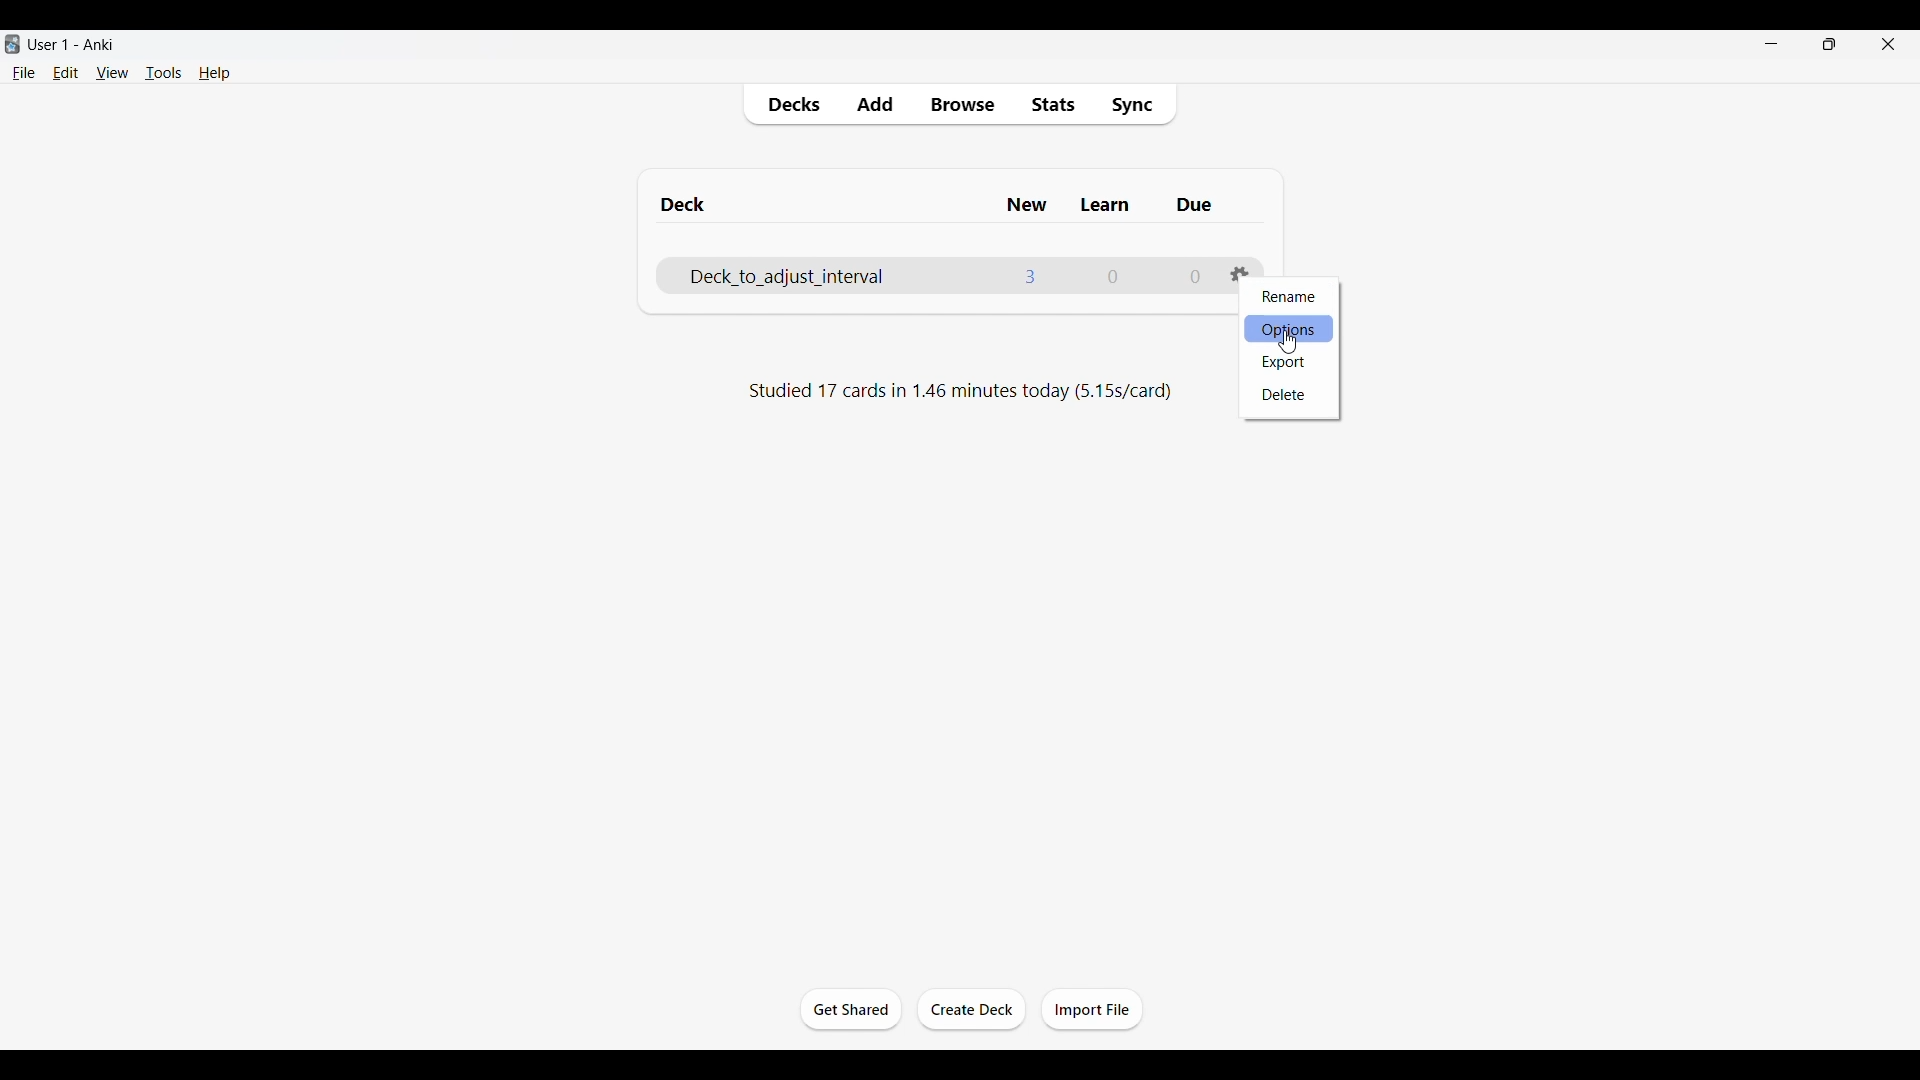  What do you see at coordinates (971, 1009) in the screenshot?
I see `Create deck` at bounding box center [971, 1009].